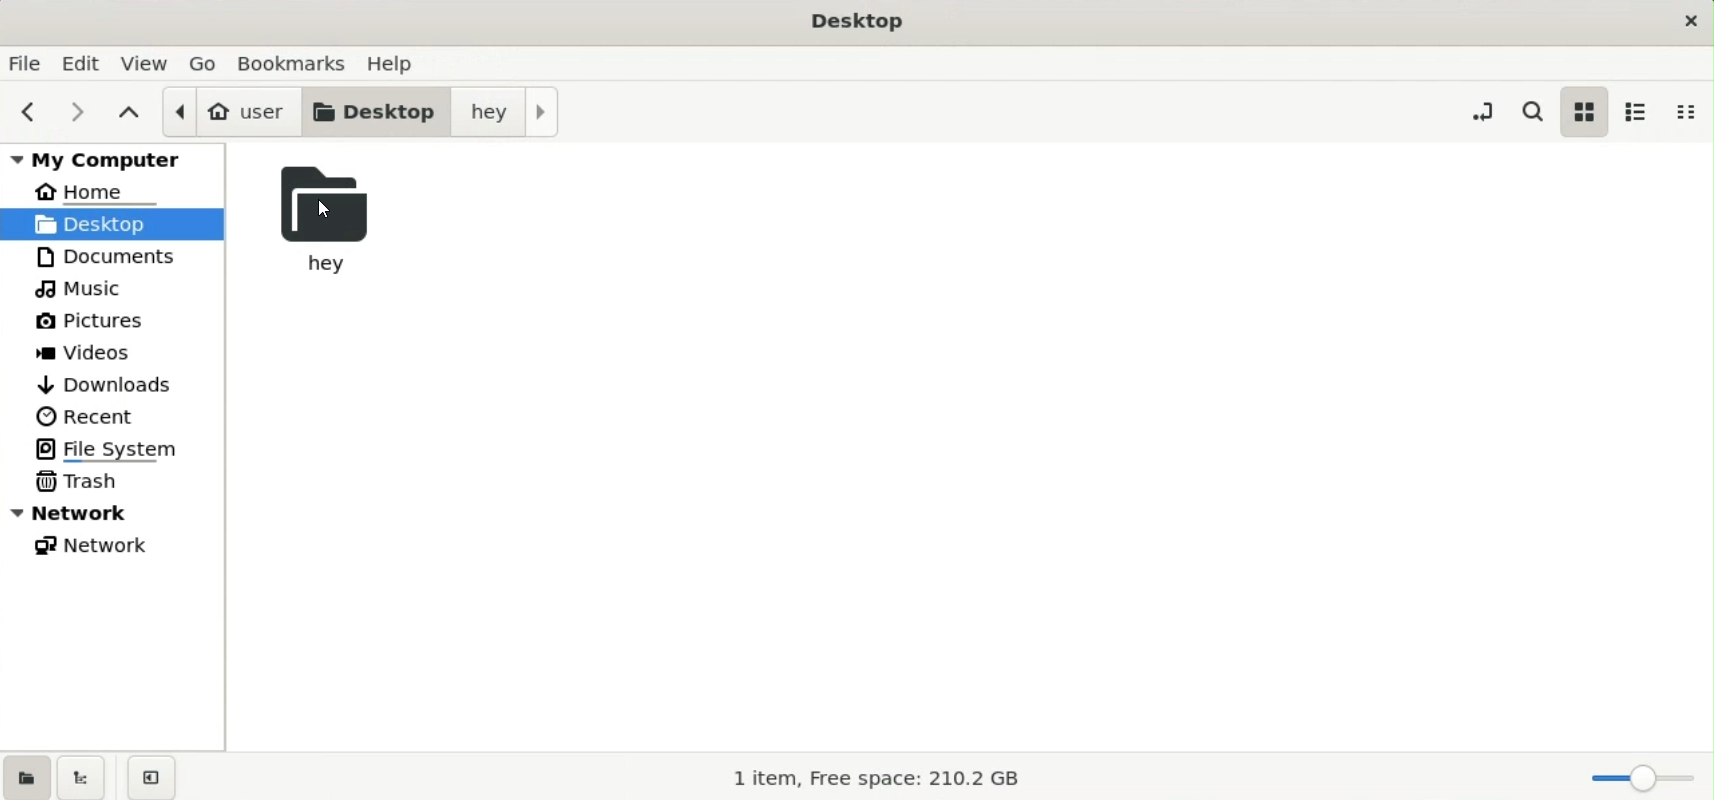  Describe the element at coordinates (327, 213) in the screenshot. I see `cursor` at that location.